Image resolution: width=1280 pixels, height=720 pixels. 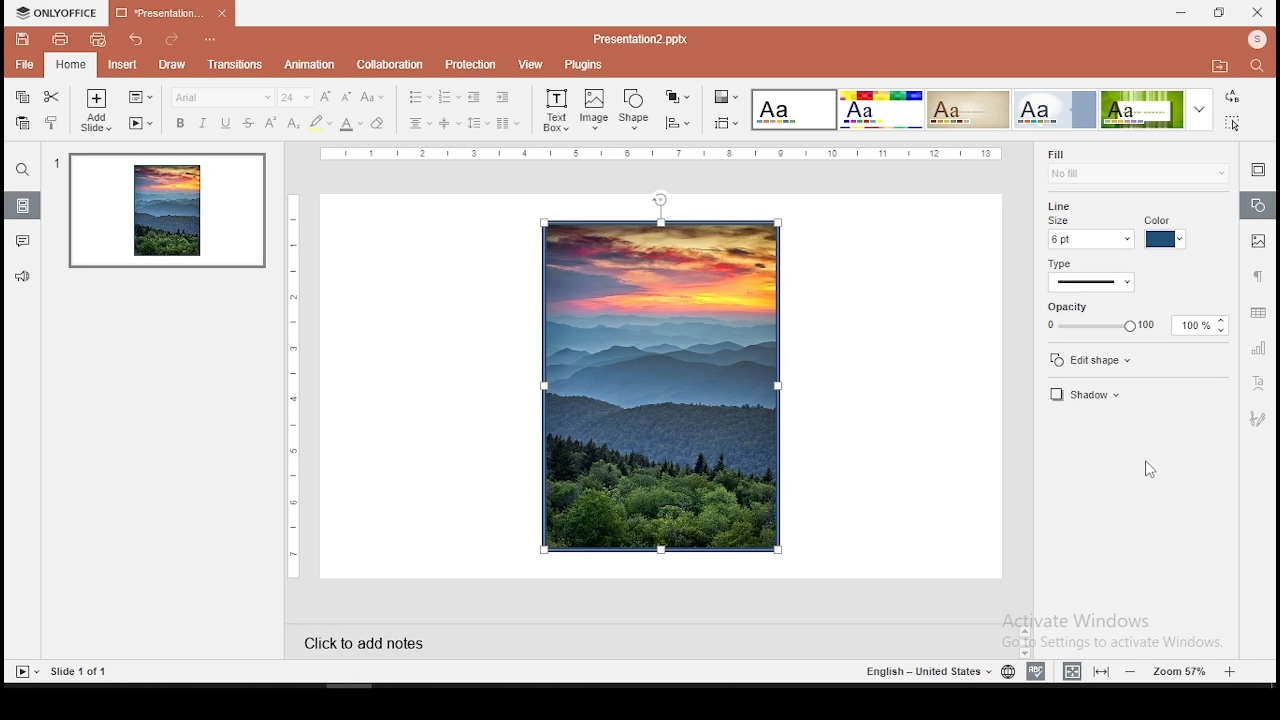 What do you see at coordinates (119, 65) in the screenshot?
I see `insert` at bounding box center [119, 65].